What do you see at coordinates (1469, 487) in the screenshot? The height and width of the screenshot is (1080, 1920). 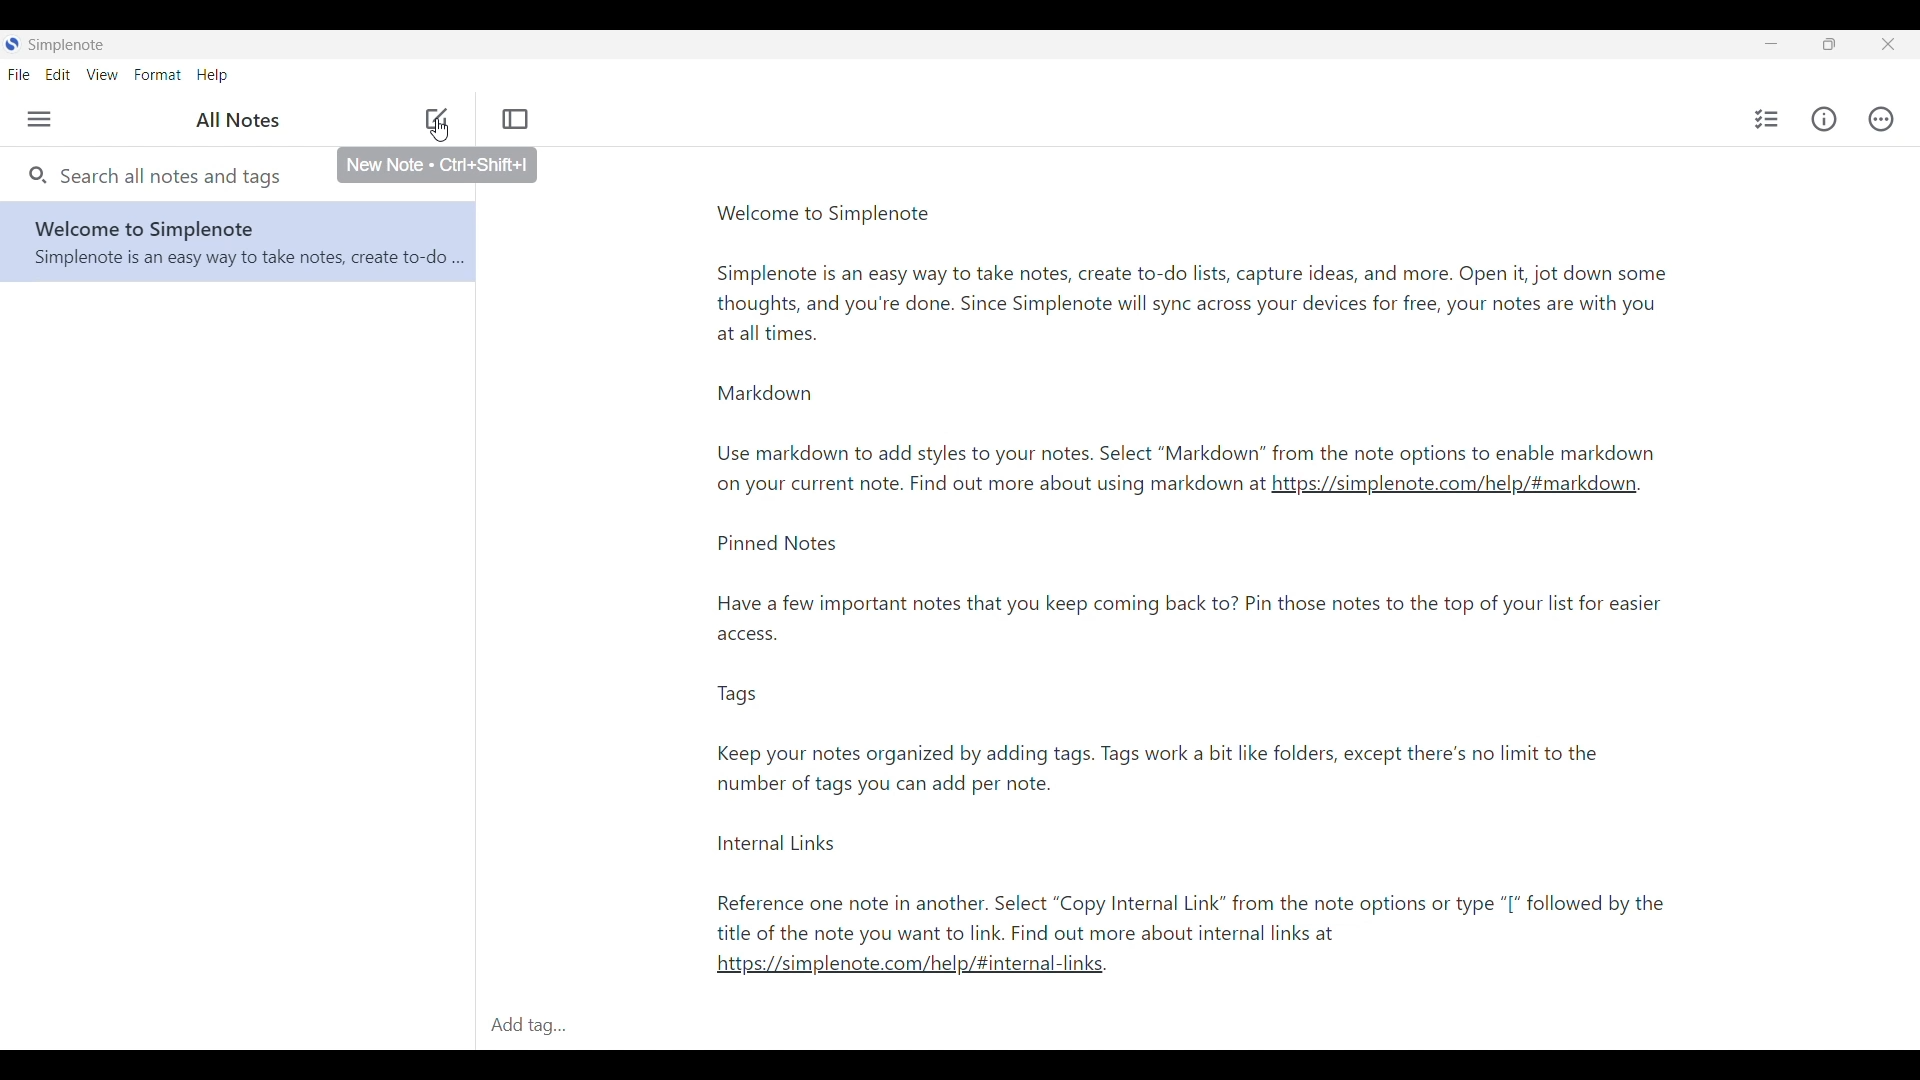 I see `Link1` at bounding box center [1469, 487].